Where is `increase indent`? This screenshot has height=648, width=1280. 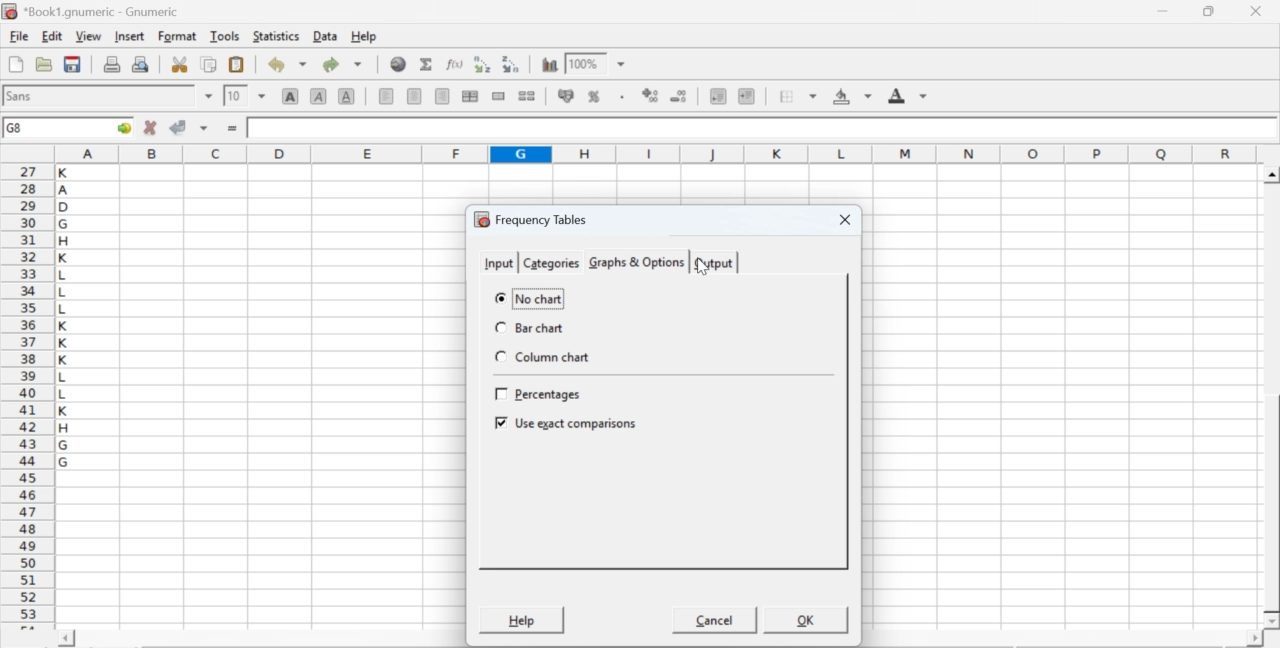
increase indent is located at coordinates (746, 97).